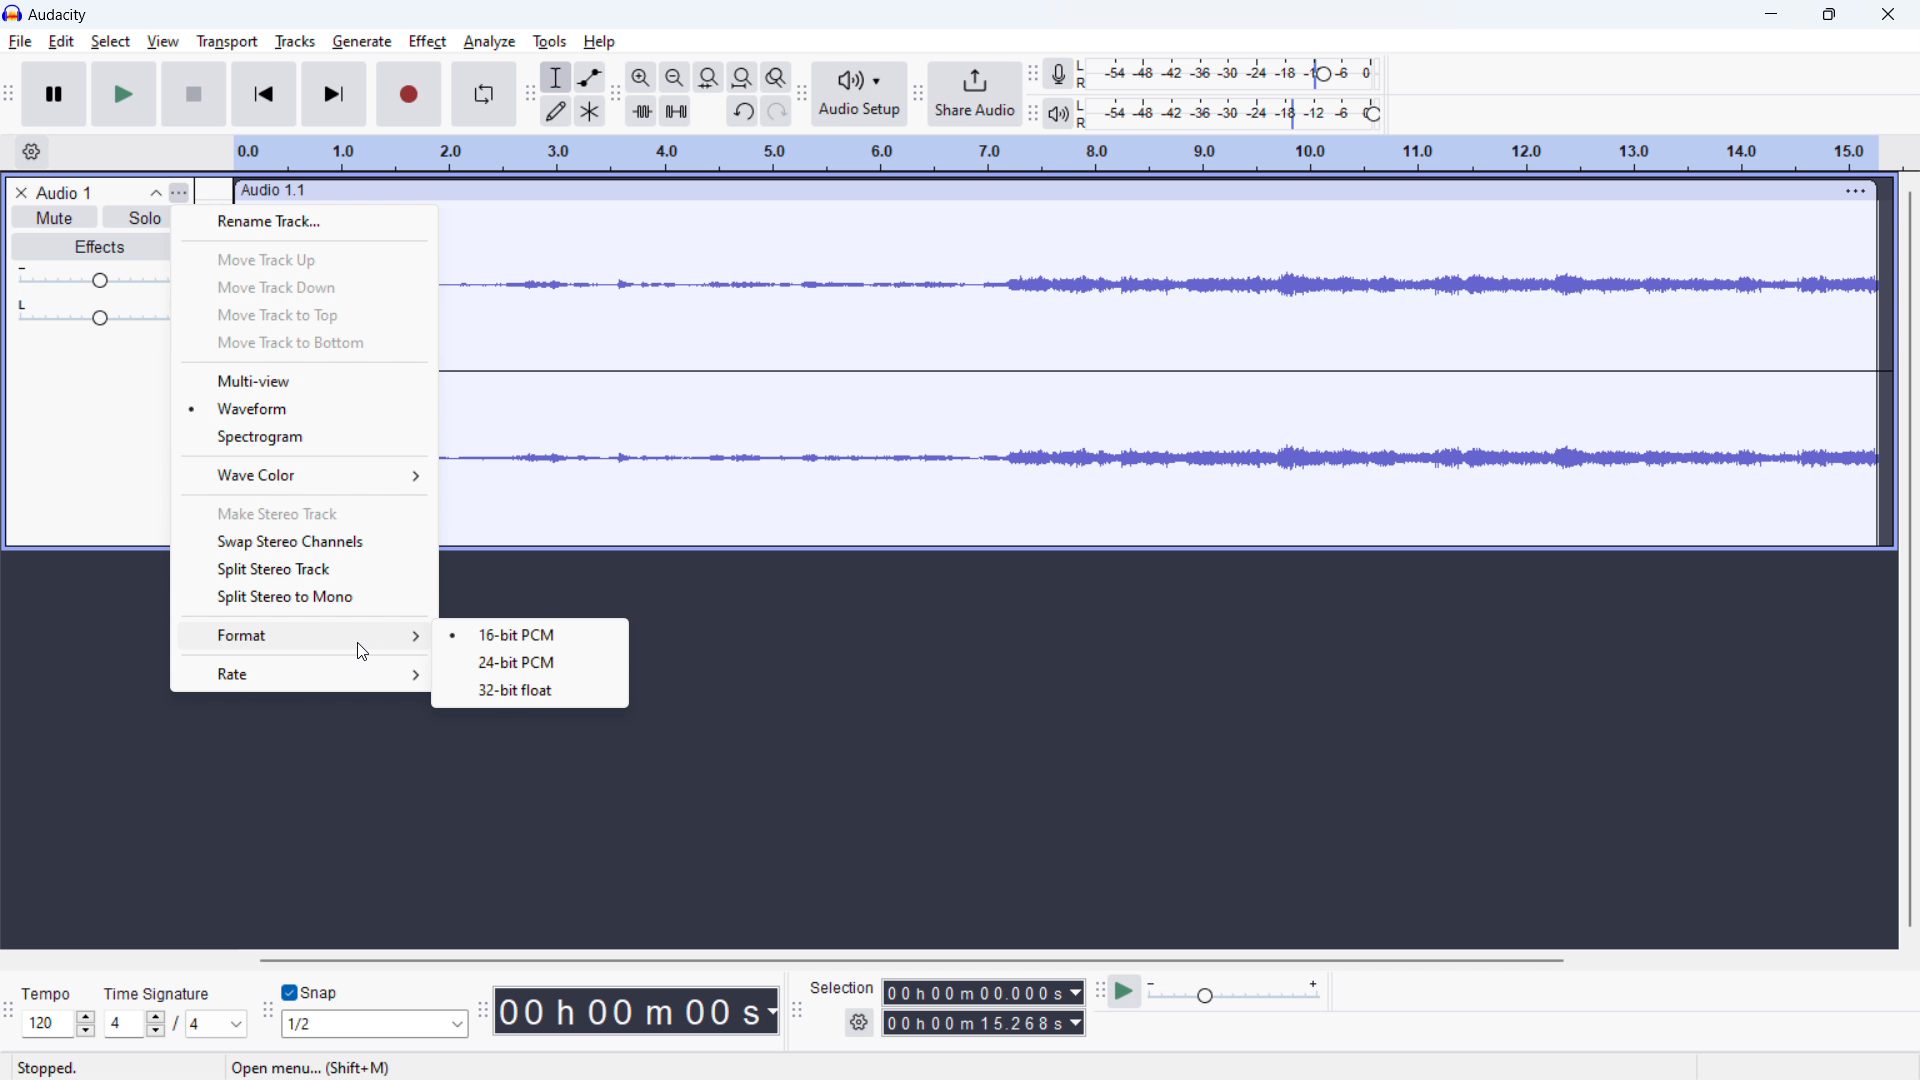 The image size is (1920, 1080). I want to click on end time, so click(986, 1024).